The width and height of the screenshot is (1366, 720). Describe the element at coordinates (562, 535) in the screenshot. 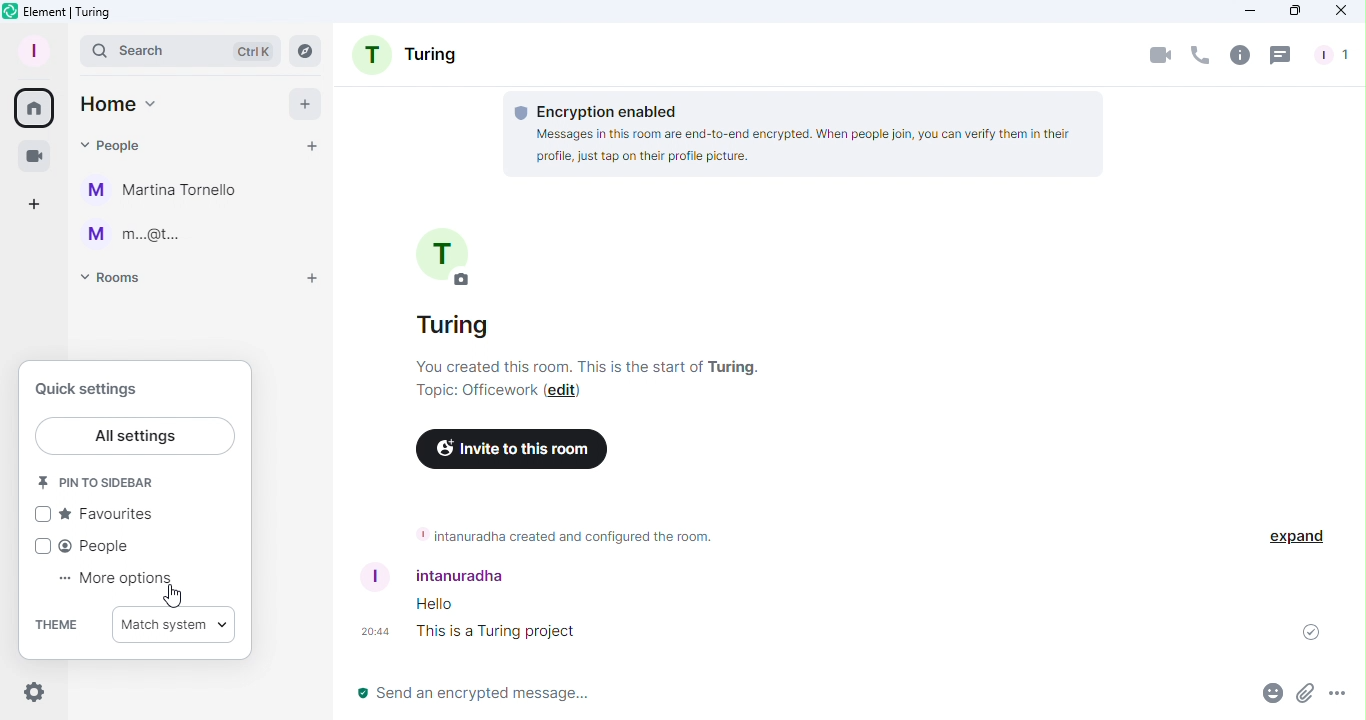

I see `Room information` at that location.